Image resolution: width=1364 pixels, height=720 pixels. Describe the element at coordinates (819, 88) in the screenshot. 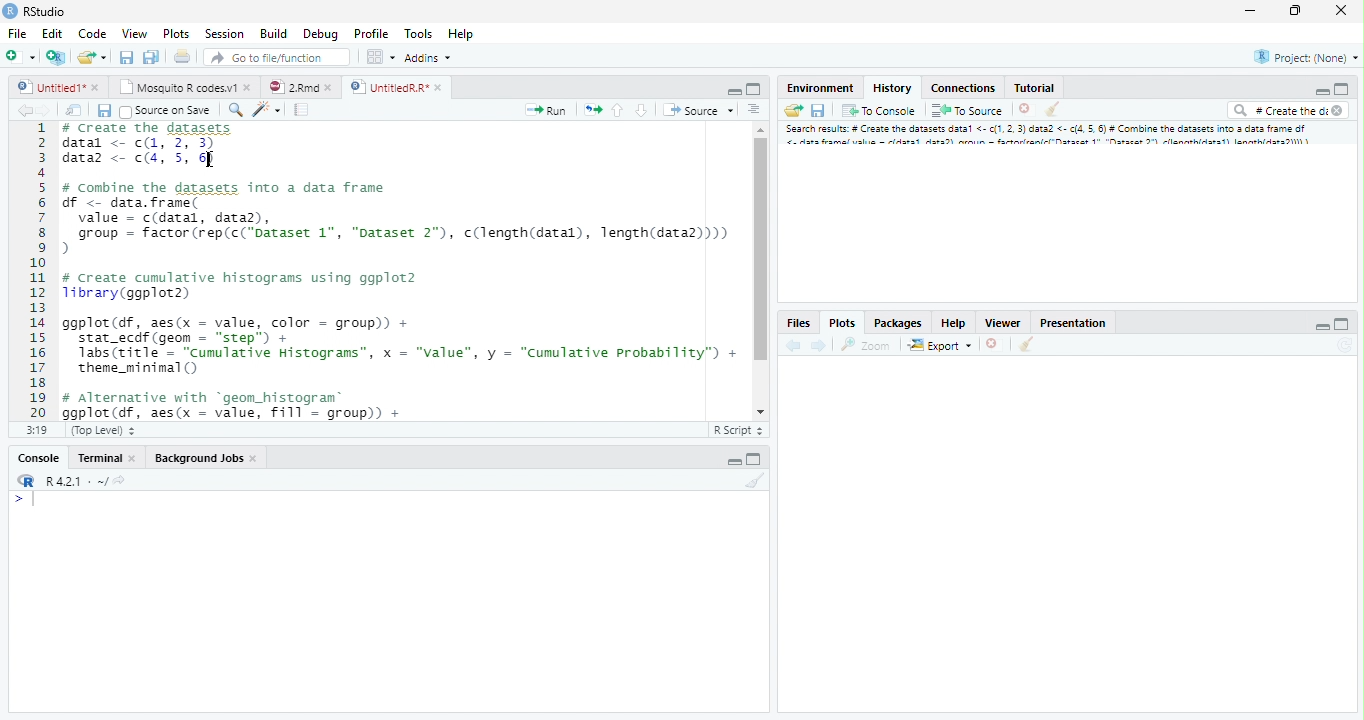

I see `Environment` at that location.